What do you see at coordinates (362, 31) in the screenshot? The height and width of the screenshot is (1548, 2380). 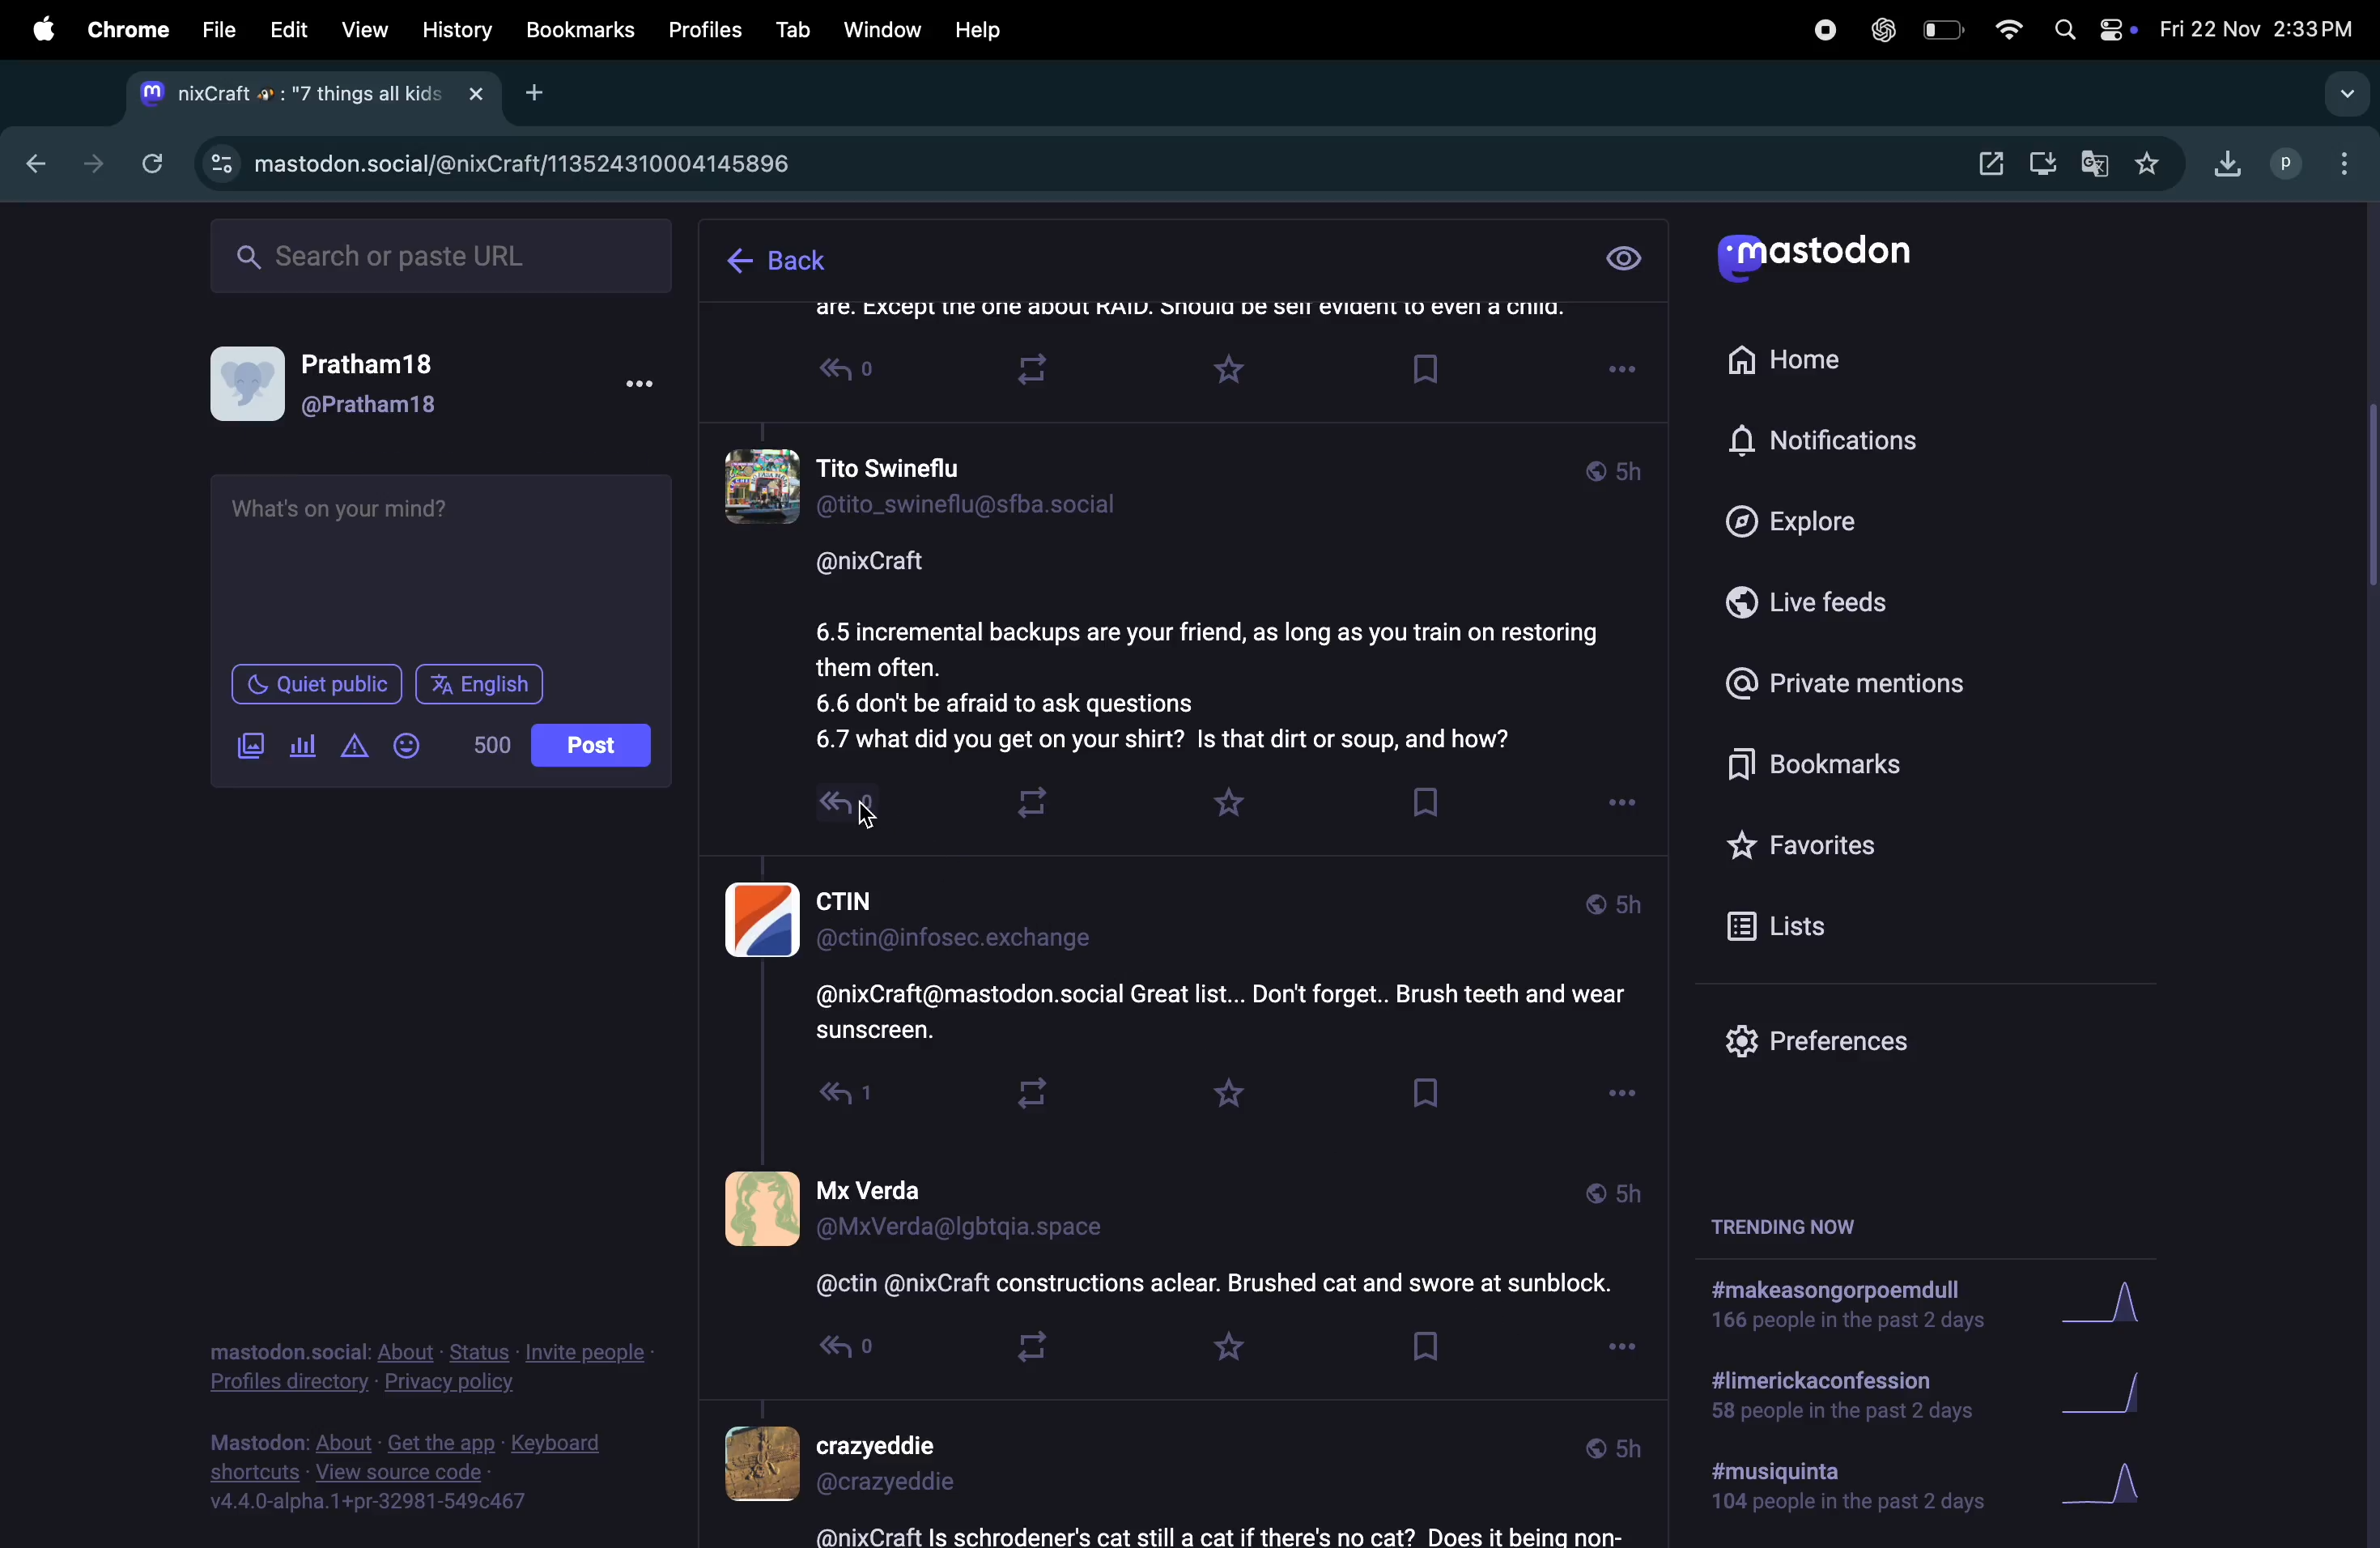 I see `view` at bounding box center [362, 31].